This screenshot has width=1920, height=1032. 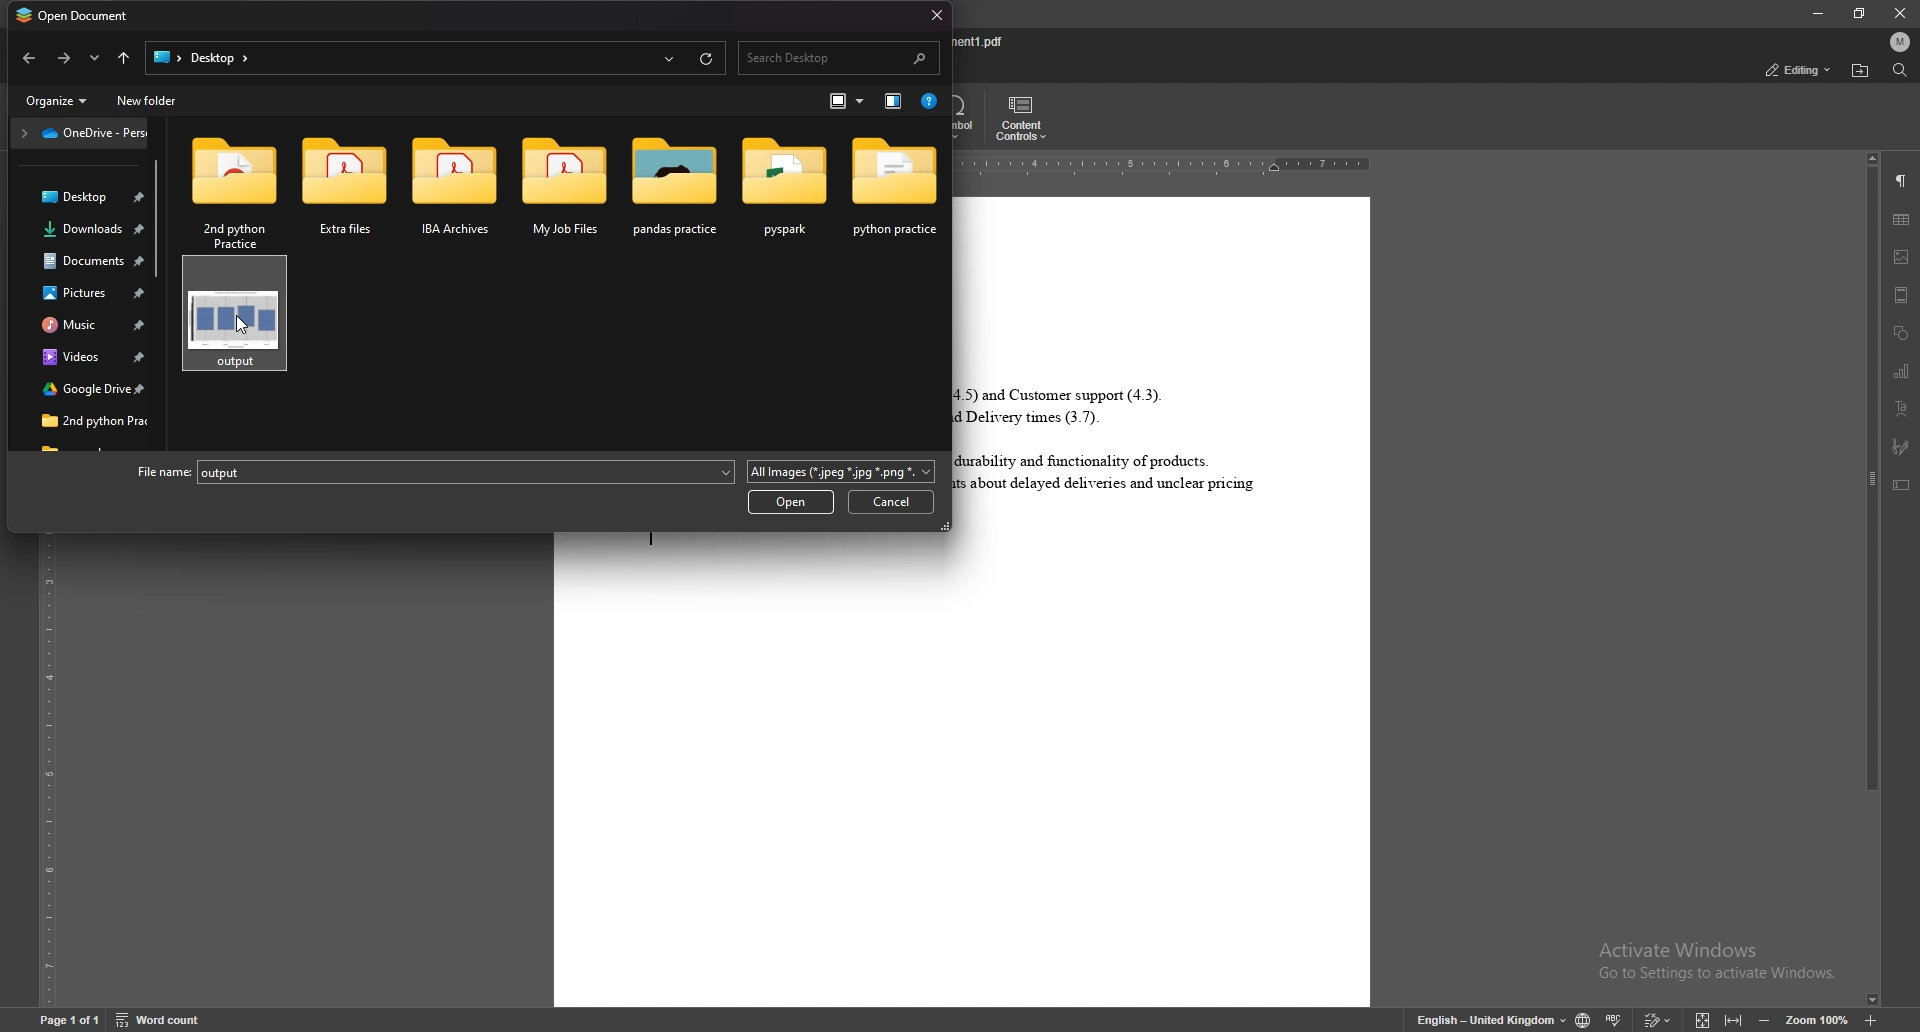 I want to click on locate file, so click(x=1861, y=70).